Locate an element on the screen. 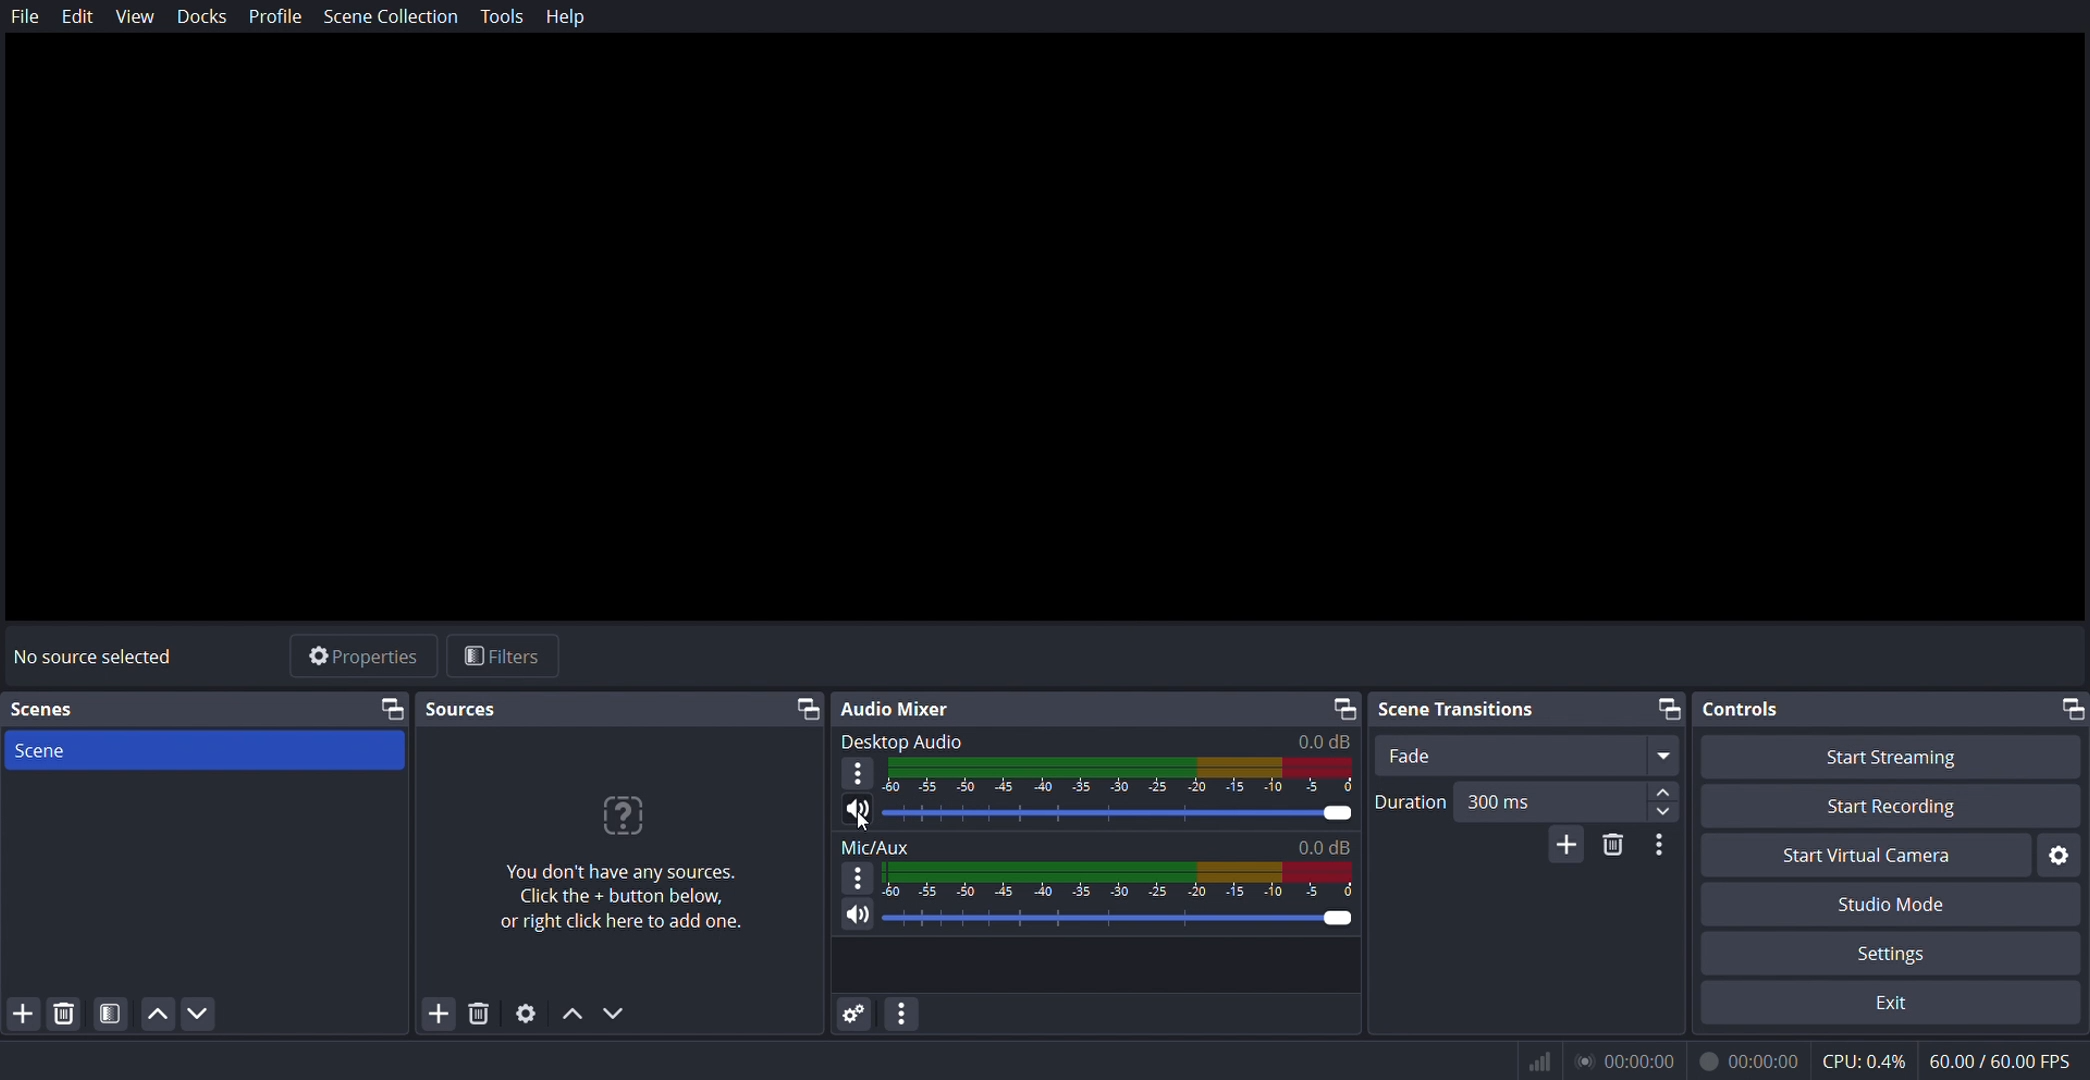  icon is located at coordinates (624, 815).